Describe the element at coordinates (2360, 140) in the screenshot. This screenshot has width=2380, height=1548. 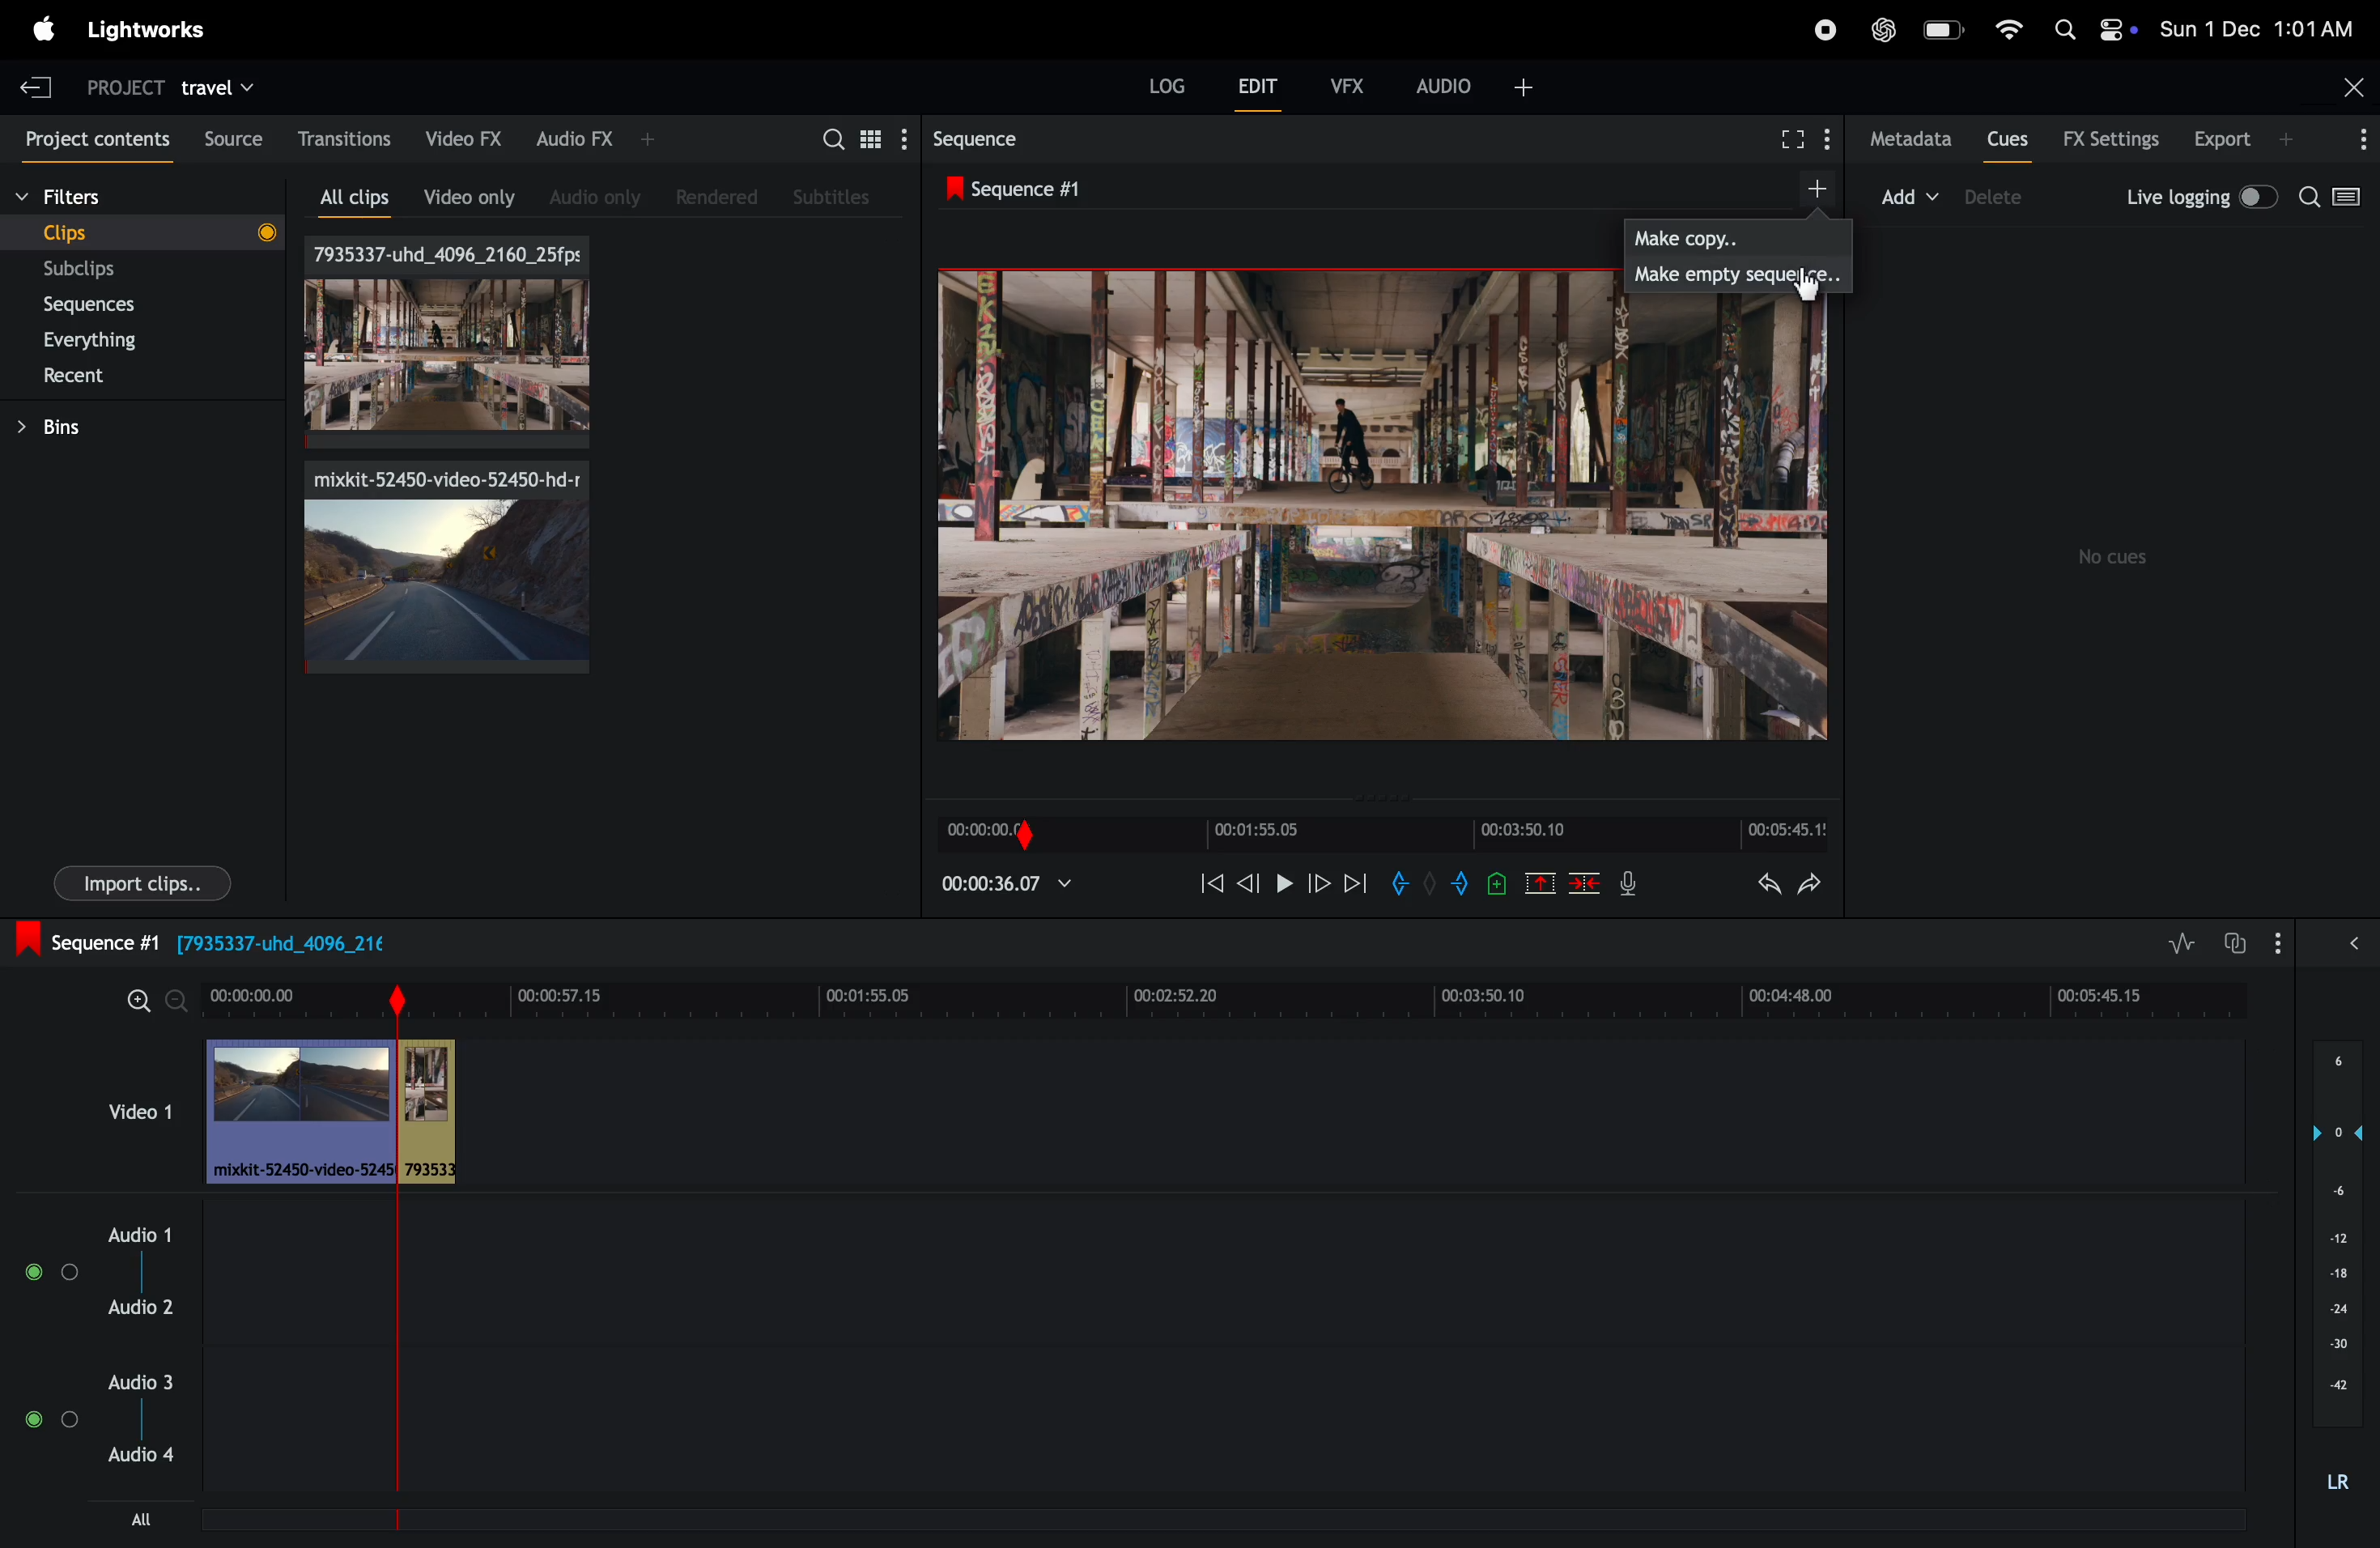
I see `options` at that location.